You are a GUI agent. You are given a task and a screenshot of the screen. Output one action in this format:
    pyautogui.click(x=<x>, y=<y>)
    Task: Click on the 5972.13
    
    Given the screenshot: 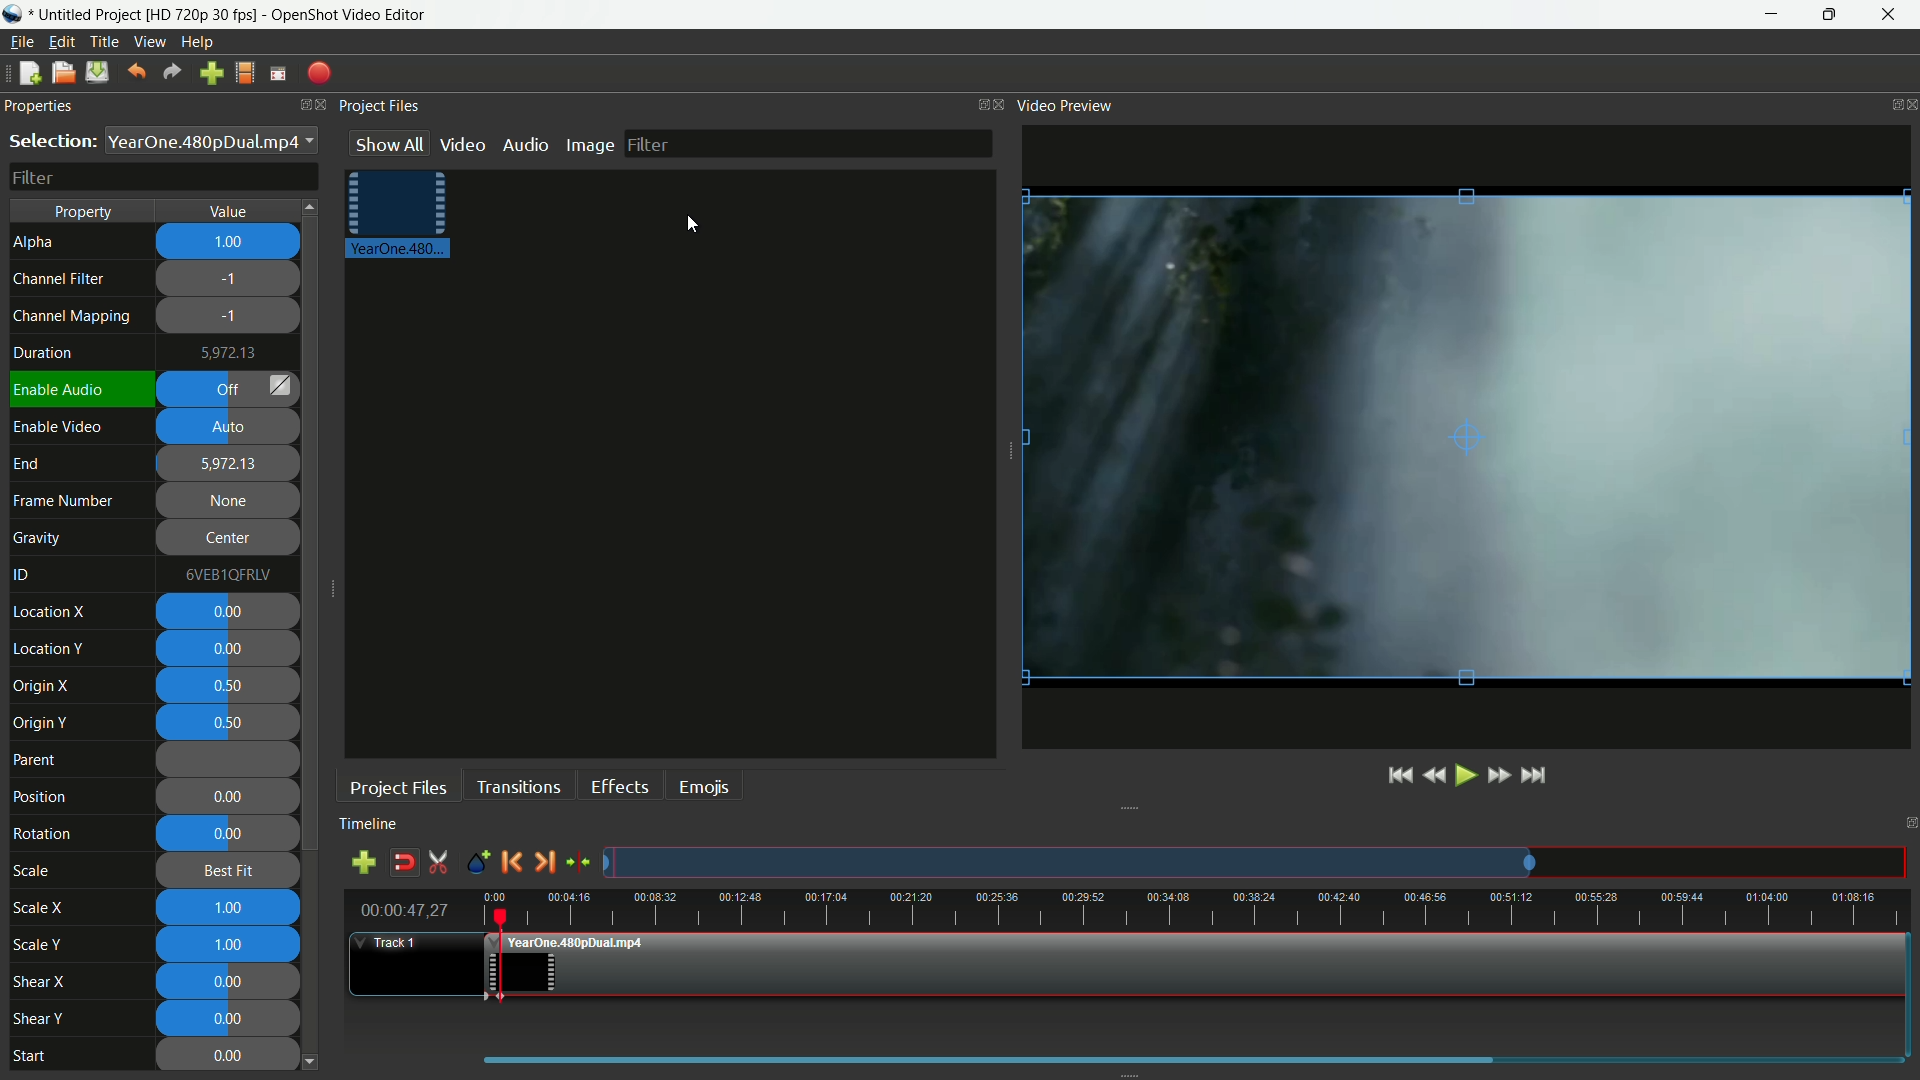 What is the action you would take?
    pyautogui.click(x=233, y=354)
    